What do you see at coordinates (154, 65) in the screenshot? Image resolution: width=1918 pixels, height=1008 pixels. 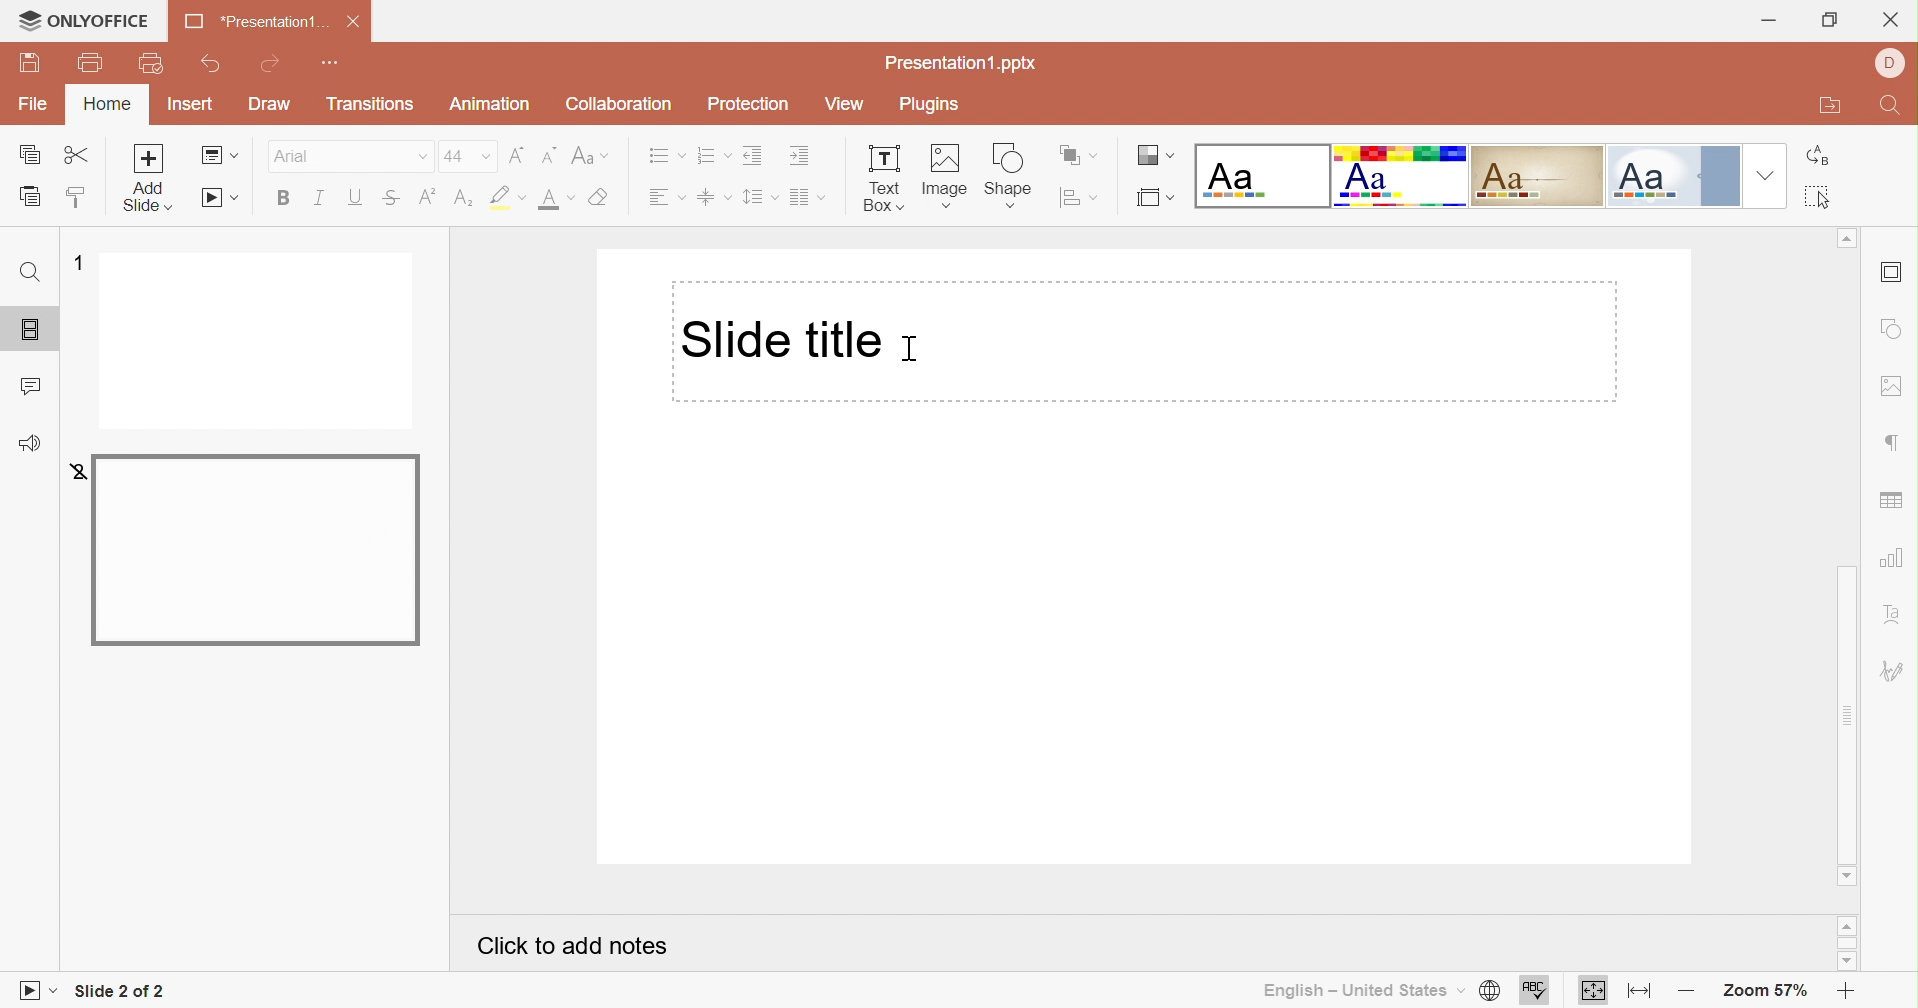 I see `Quick print` at bounding box center [154, 65].